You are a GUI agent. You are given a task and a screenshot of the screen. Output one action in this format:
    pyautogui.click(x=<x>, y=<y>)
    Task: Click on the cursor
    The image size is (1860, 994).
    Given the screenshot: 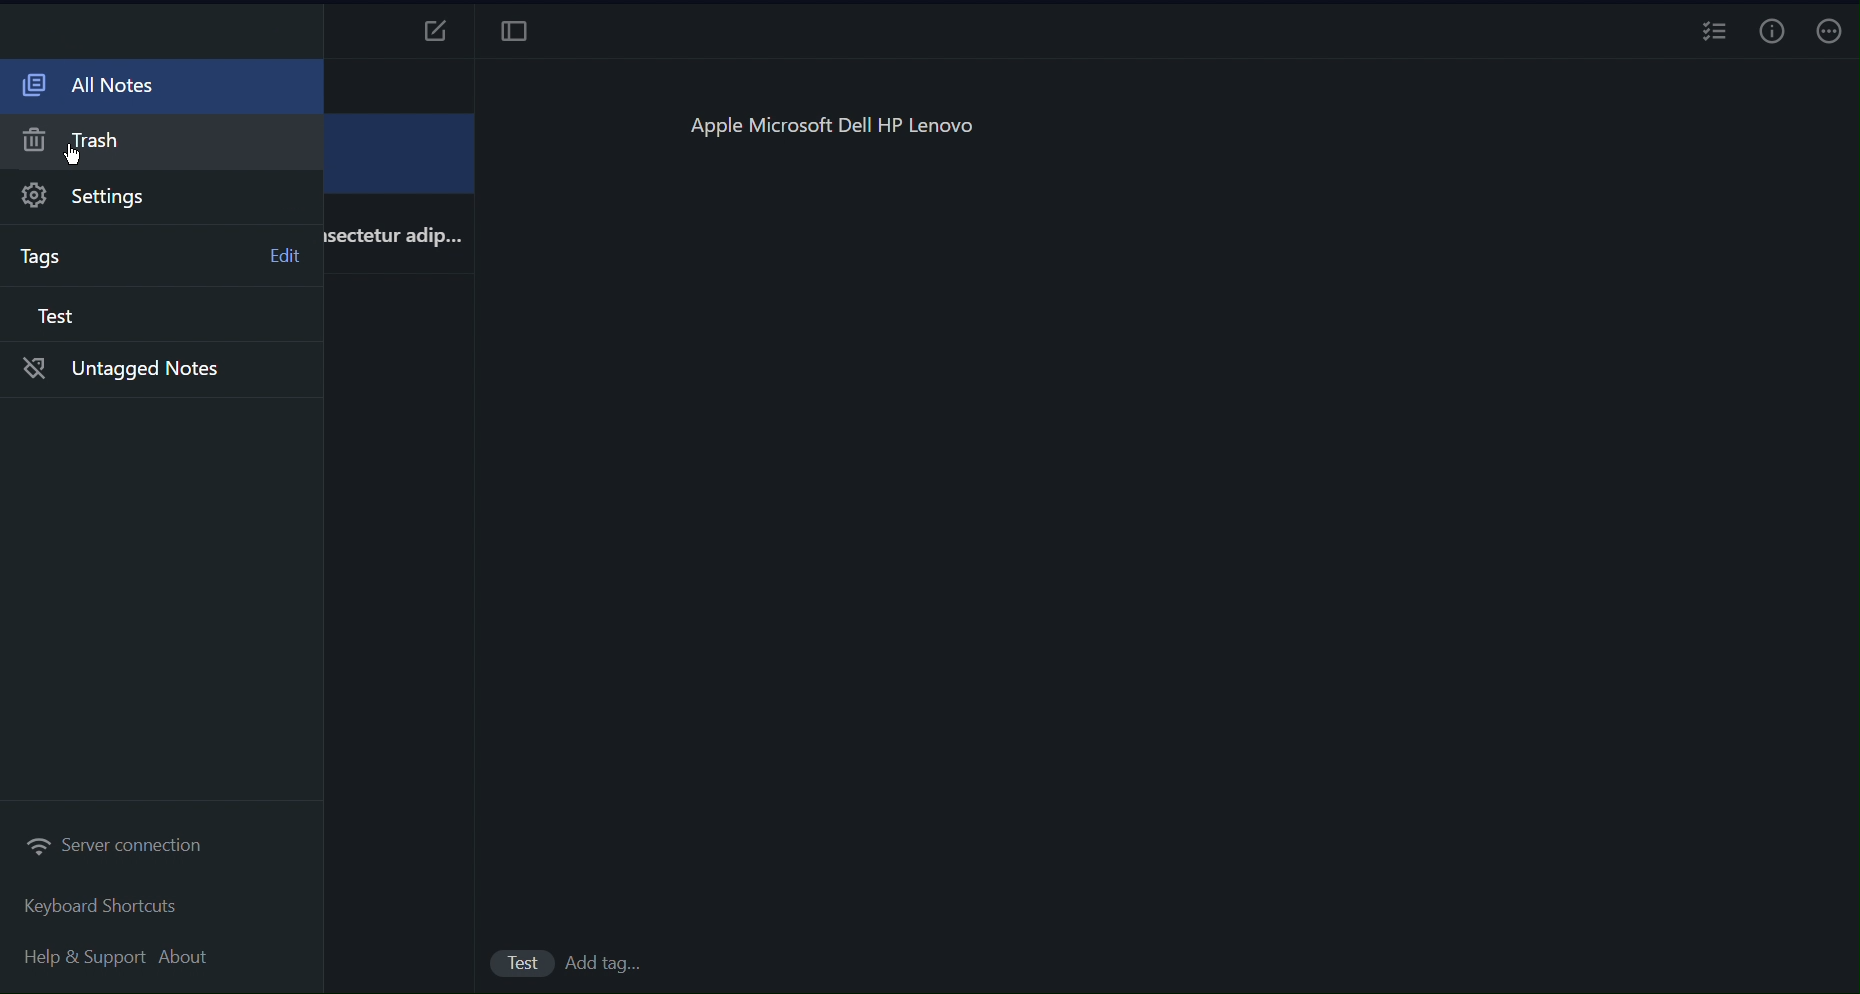 What is the action you would take?
    pyautogui.click(x=81, y=155)
    